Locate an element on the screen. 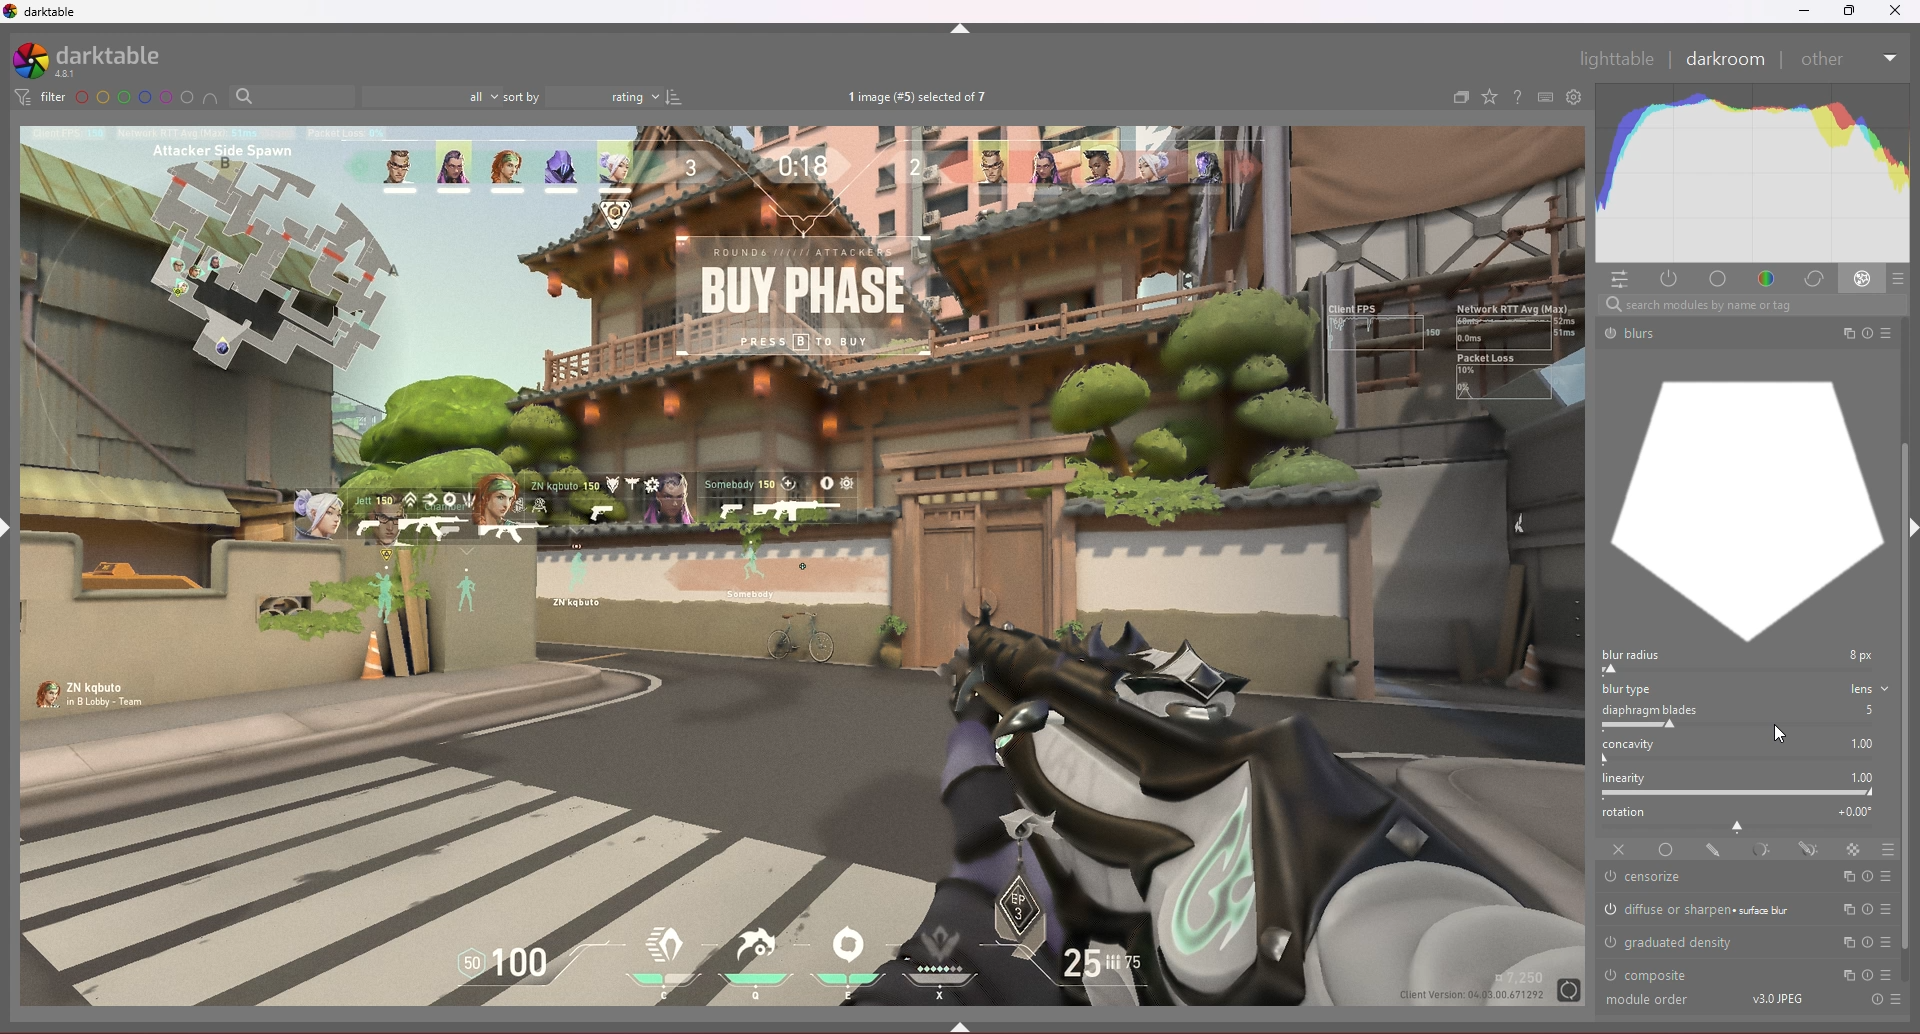 The width and height of the screenshot is (1920, 1034). concavity is located at coordinates (1746, 751).